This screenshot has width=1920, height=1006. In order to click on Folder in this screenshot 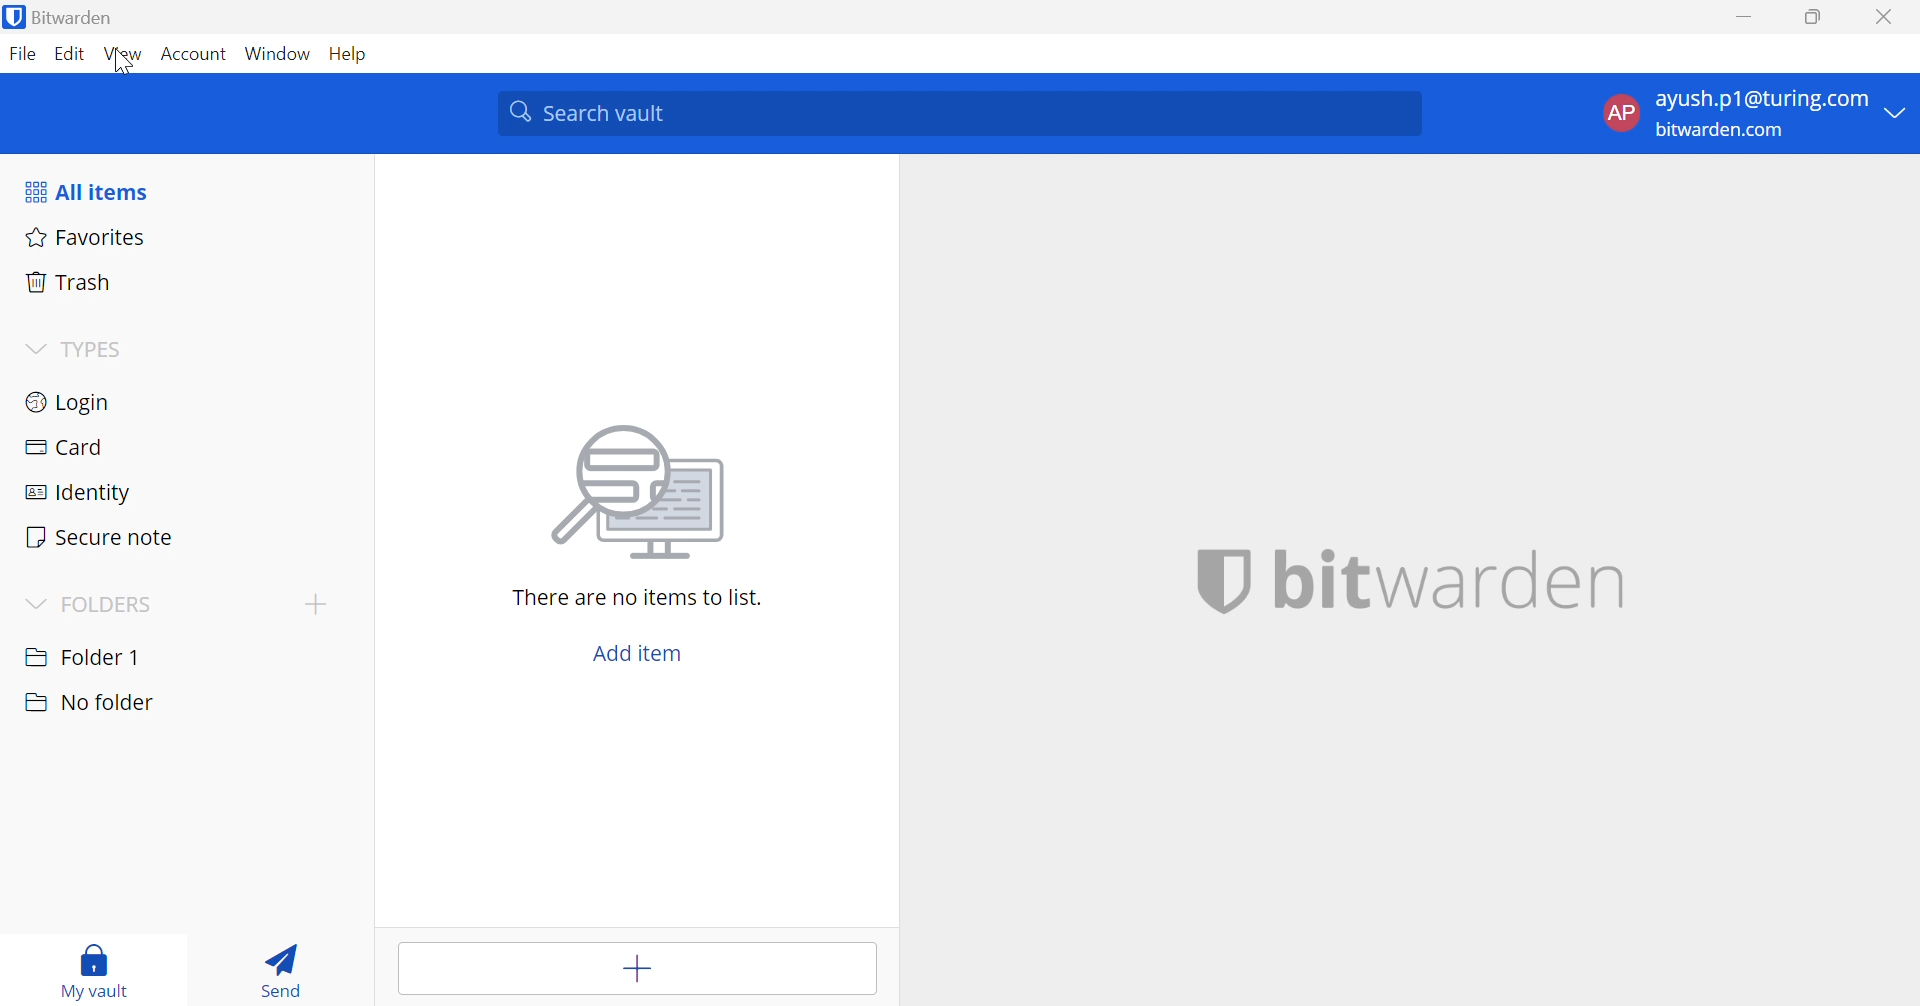, I will do `click(85, 655)`.